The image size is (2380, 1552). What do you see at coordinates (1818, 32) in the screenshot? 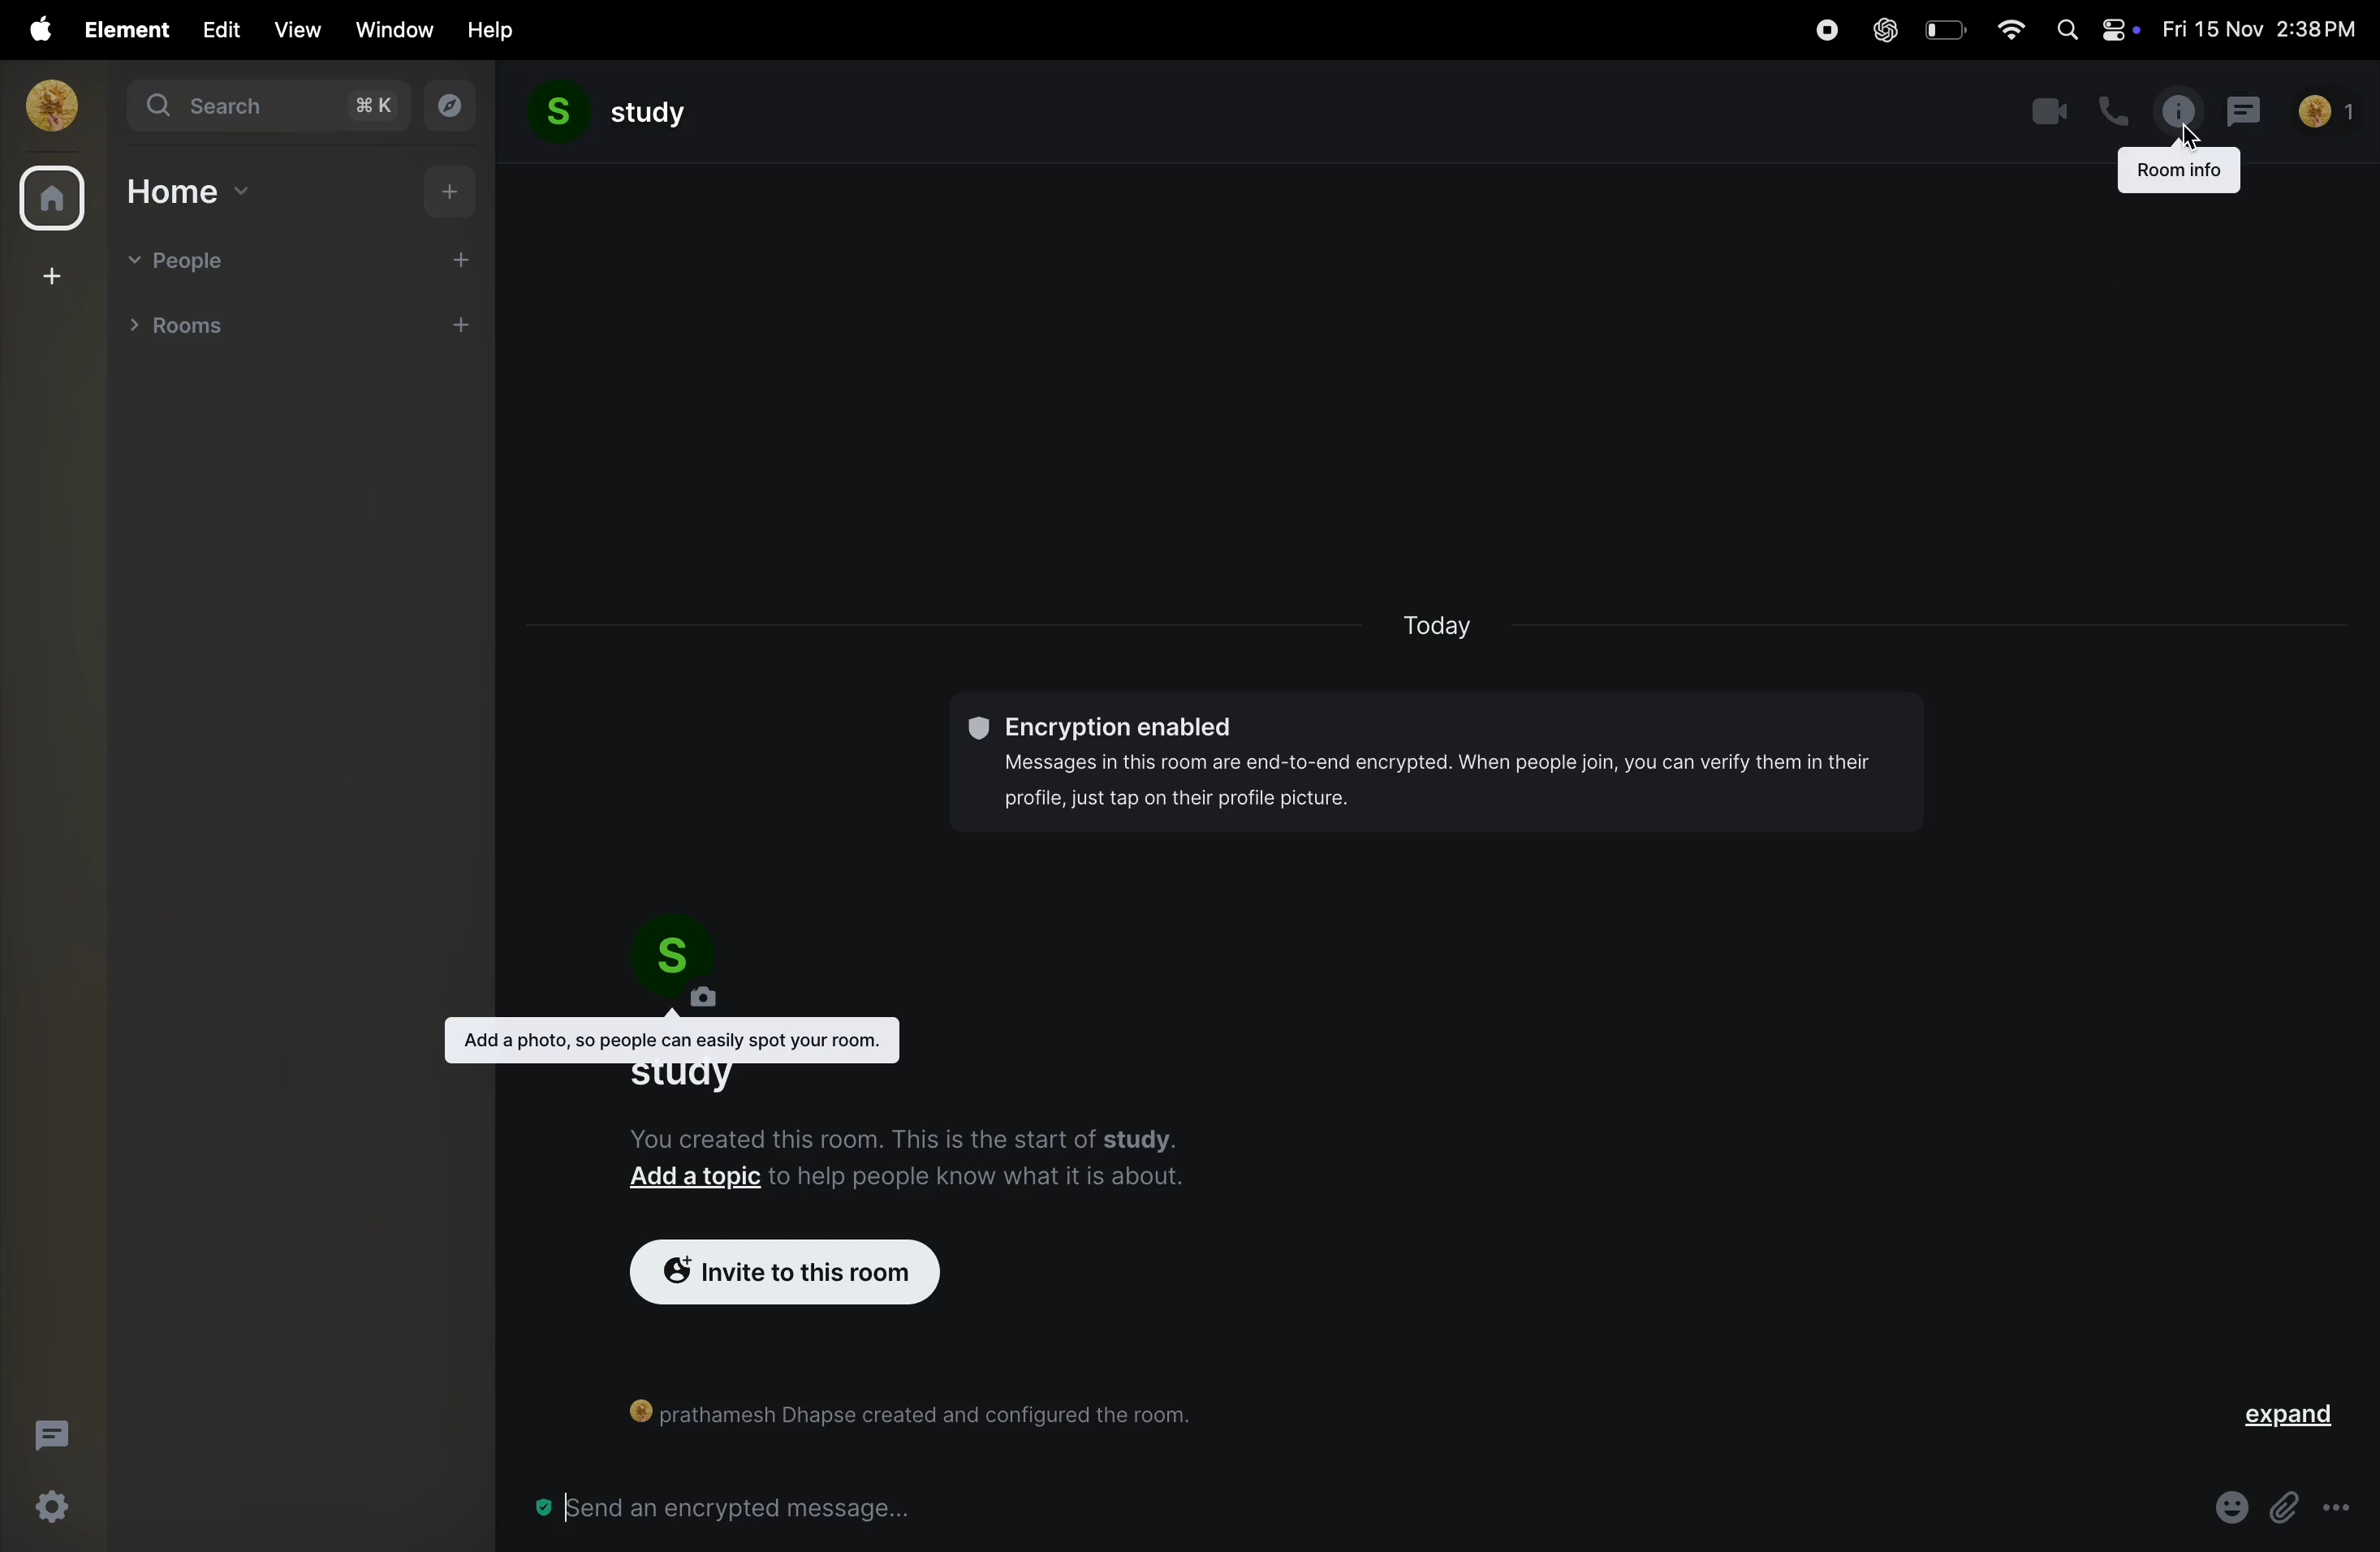
I see `record` at bounding box center [1818, 32].